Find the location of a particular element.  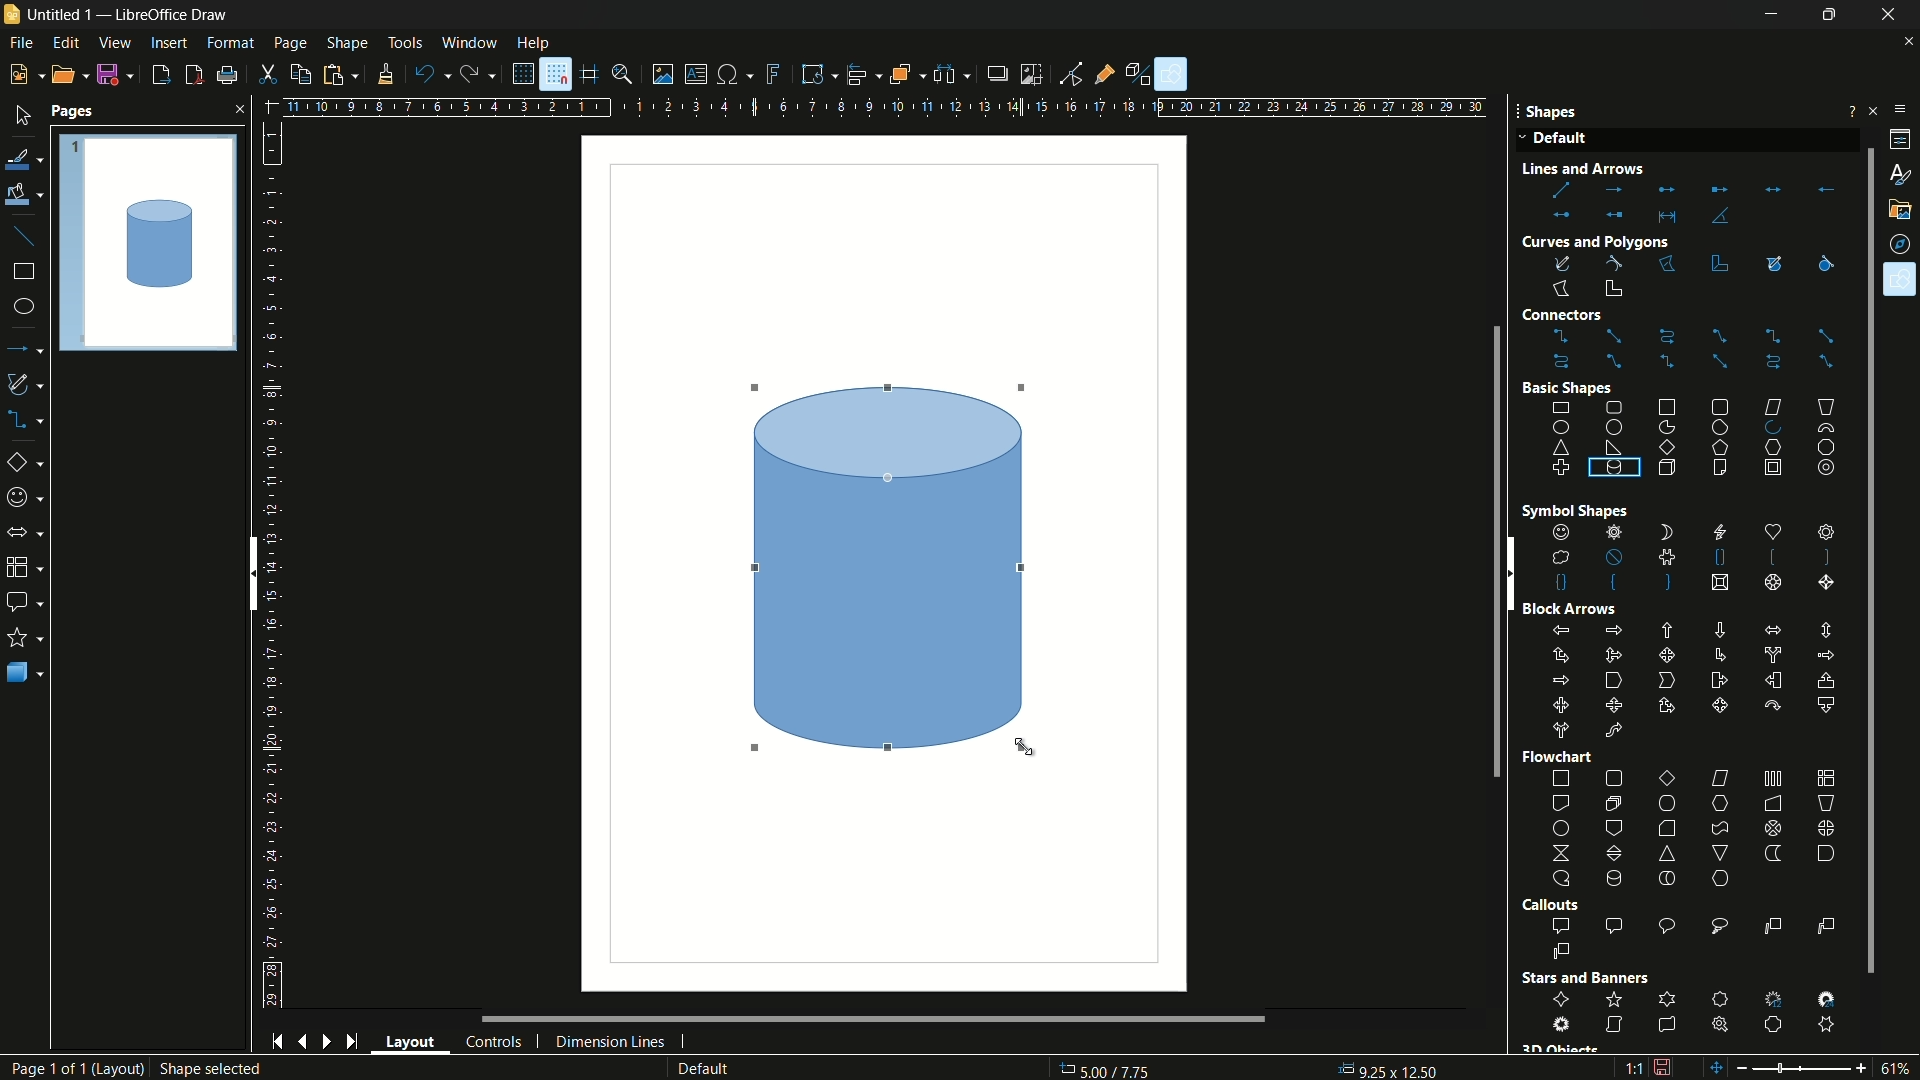

0.00 is located at coordinates (1387, 1065).